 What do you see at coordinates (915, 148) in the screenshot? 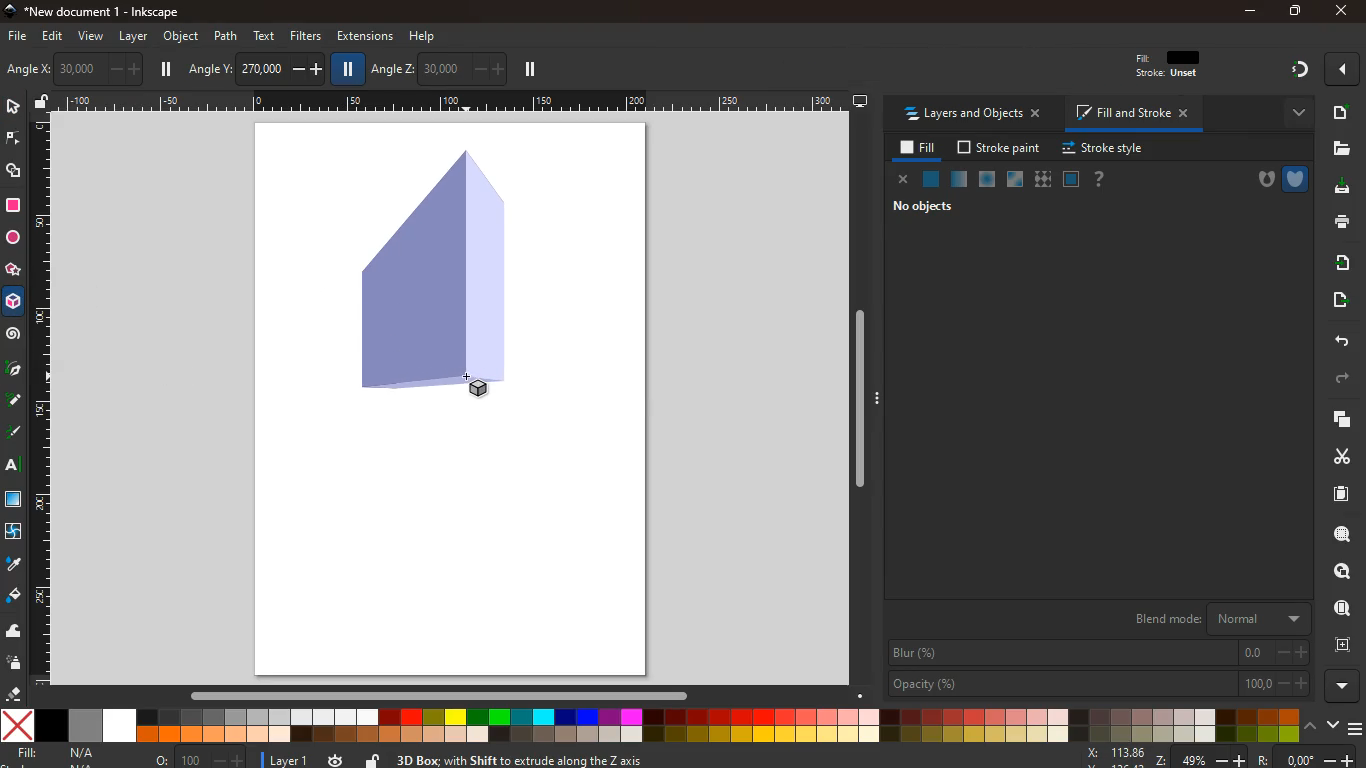
I see `fill` at bounding box center [915, 148].